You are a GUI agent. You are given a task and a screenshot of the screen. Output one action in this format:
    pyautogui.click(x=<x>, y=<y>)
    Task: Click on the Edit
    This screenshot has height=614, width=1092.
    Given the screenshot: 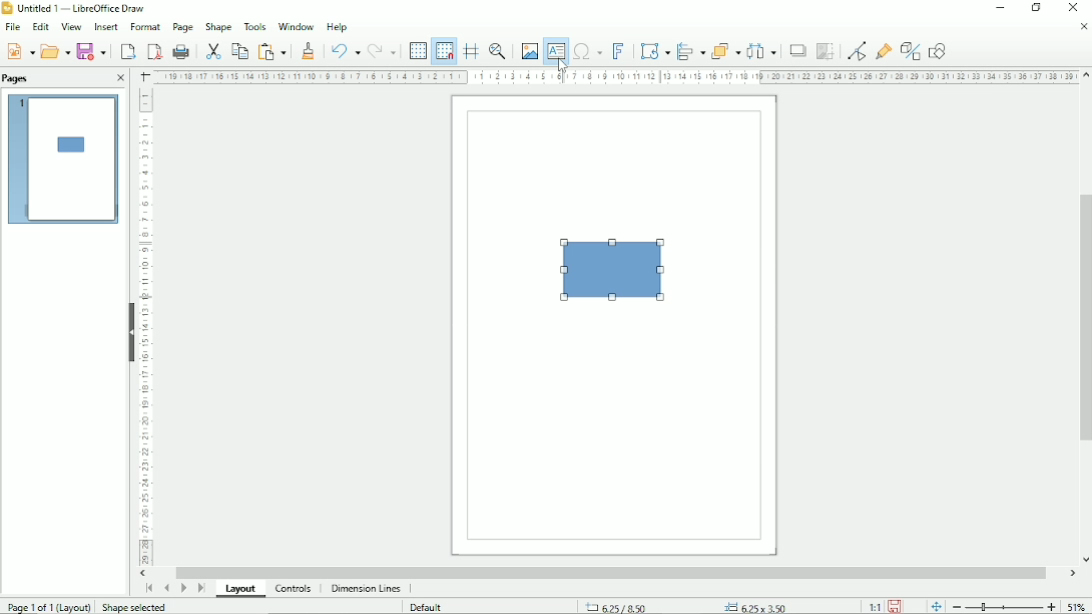 What is the action you would take?
    pyautogui.click(x=42, y=26)
    